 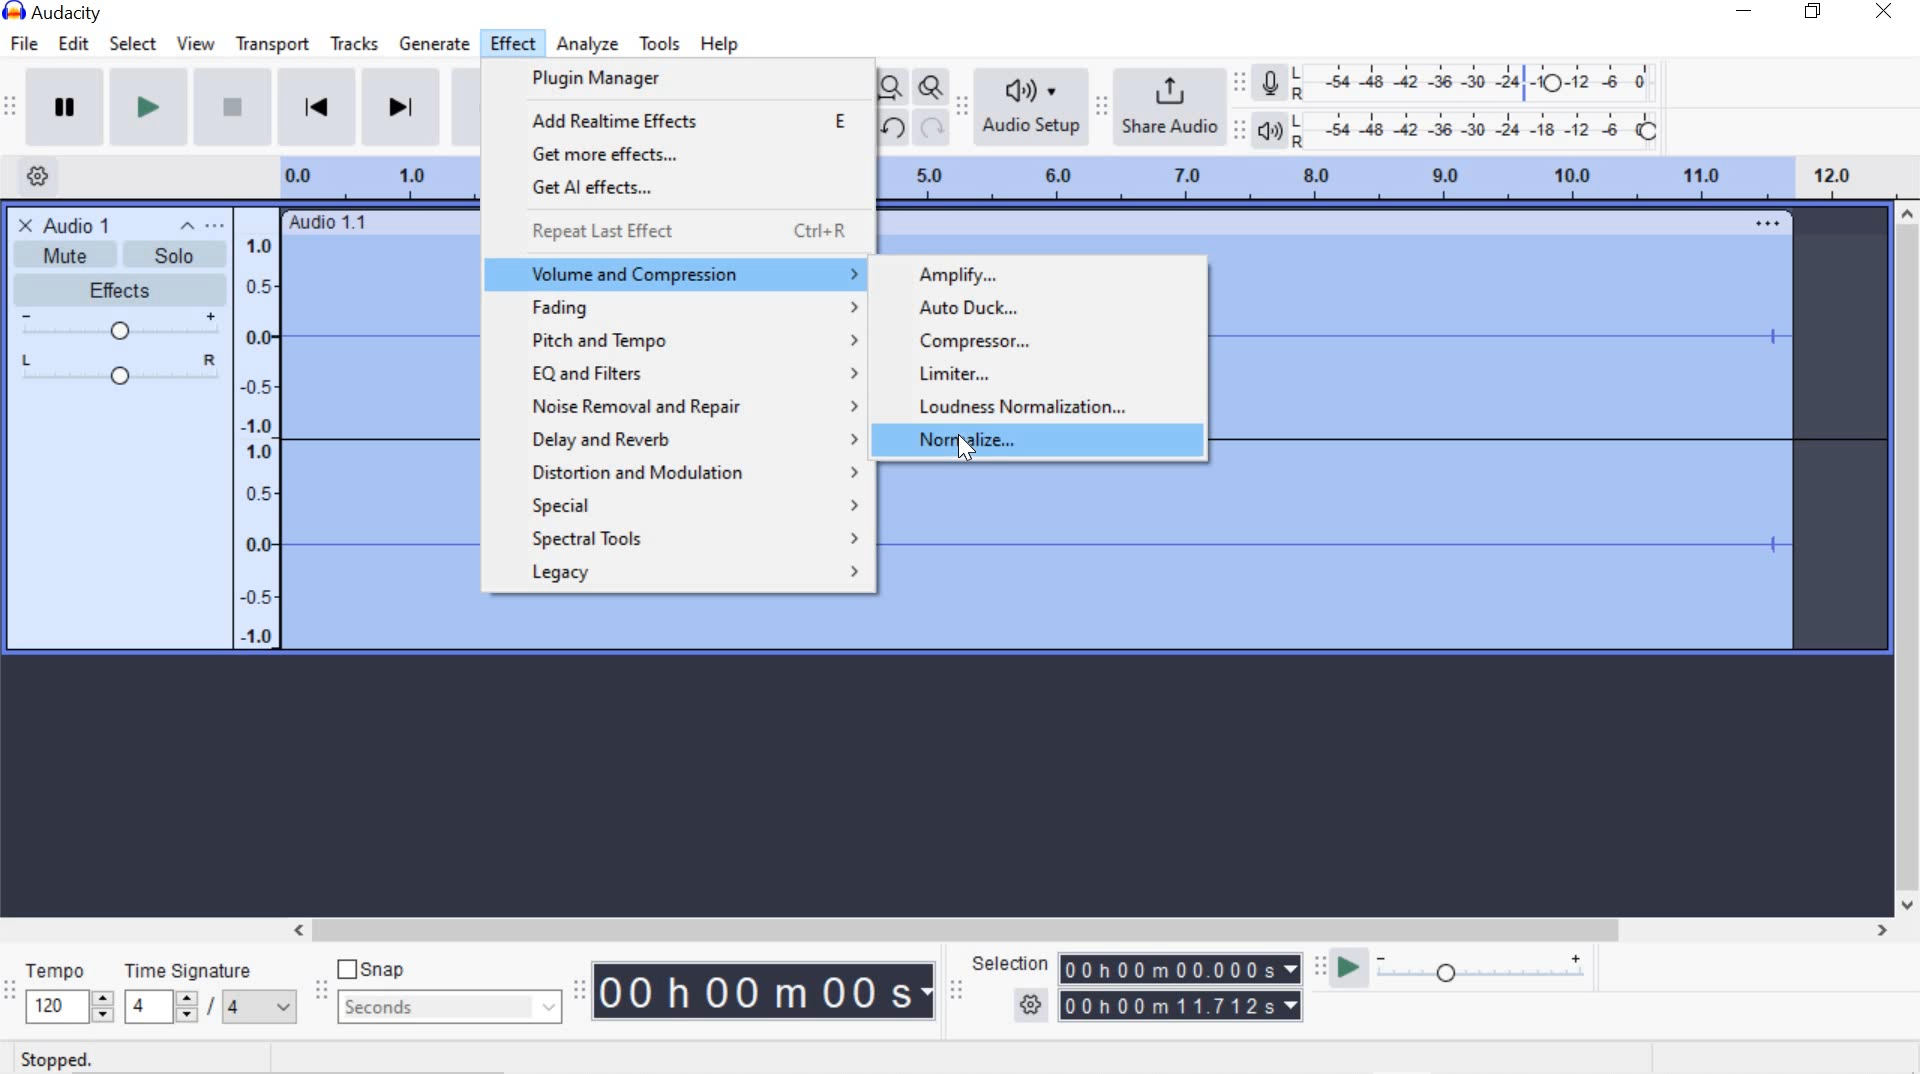 What do you see at coordinates (588, 44) in the screenshot?
I see `analyze` at bounding box center [588, 44].